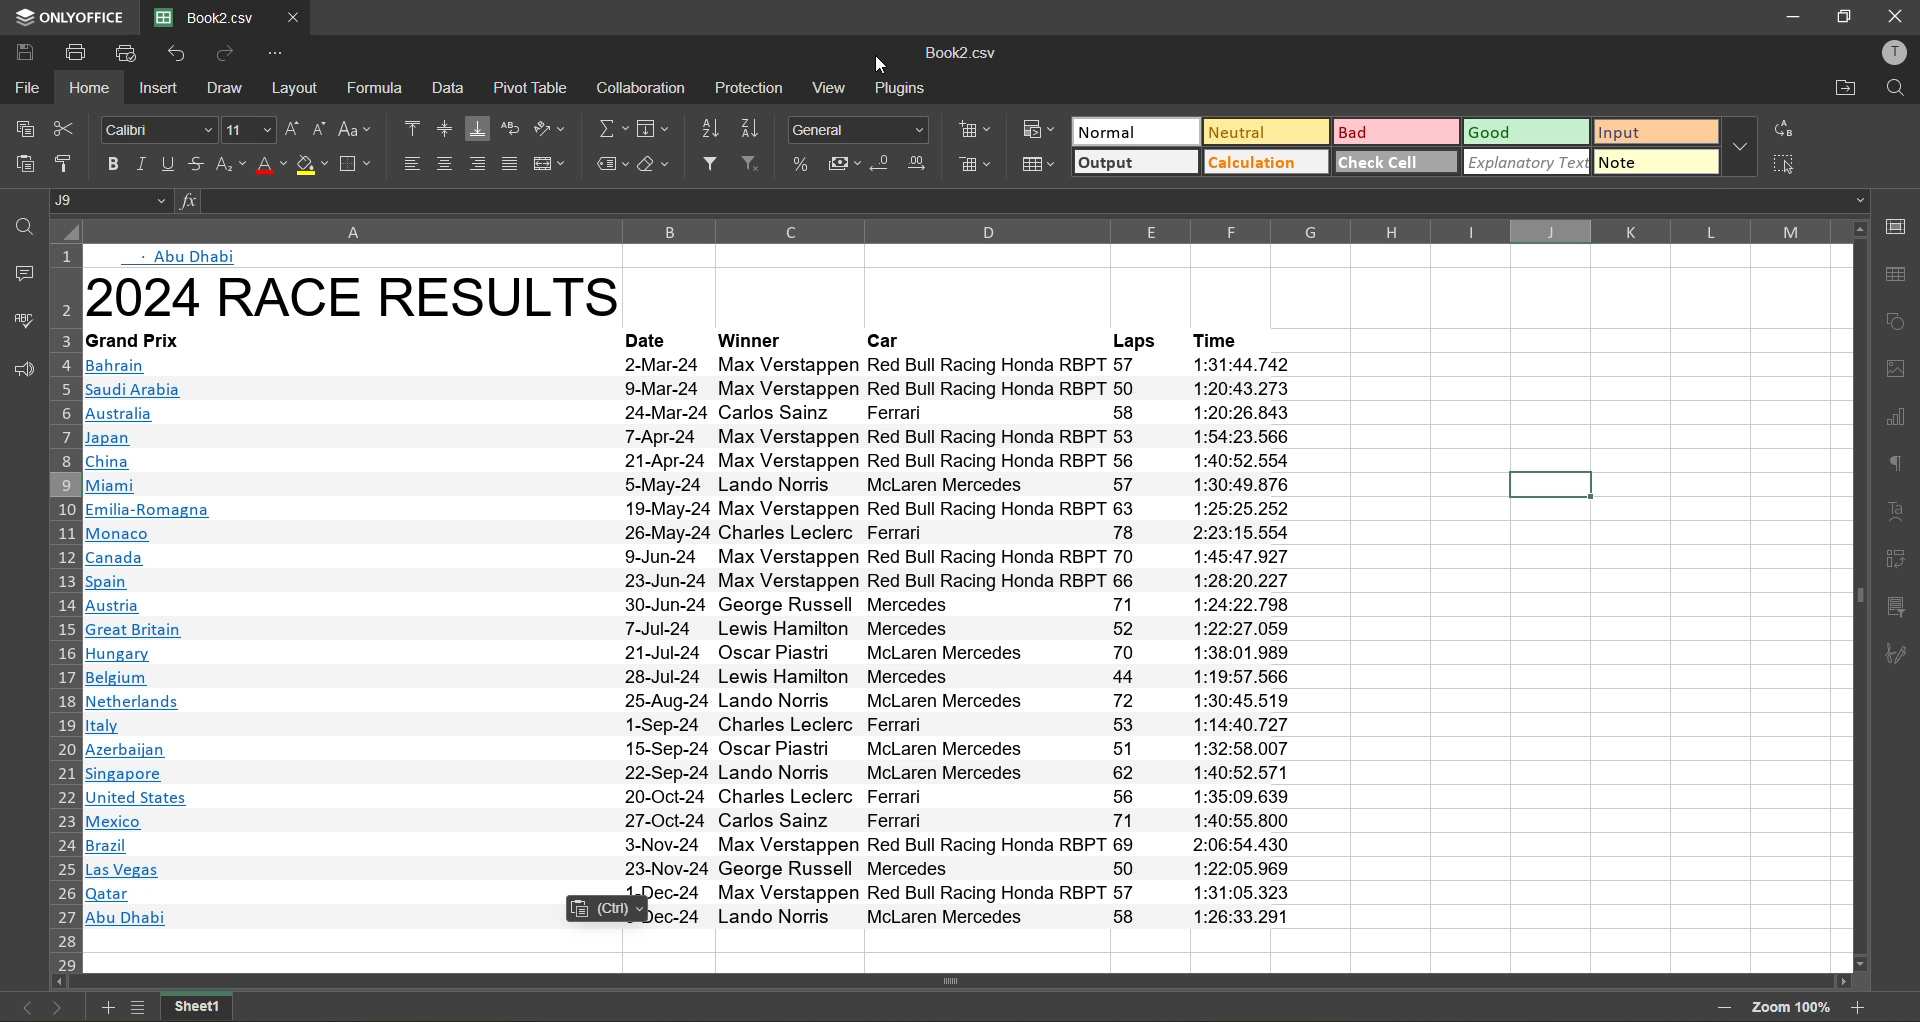  What do you see at coordinates (689, 583) in the screenshot?
I see `text info` at bounding box center [689, 583].